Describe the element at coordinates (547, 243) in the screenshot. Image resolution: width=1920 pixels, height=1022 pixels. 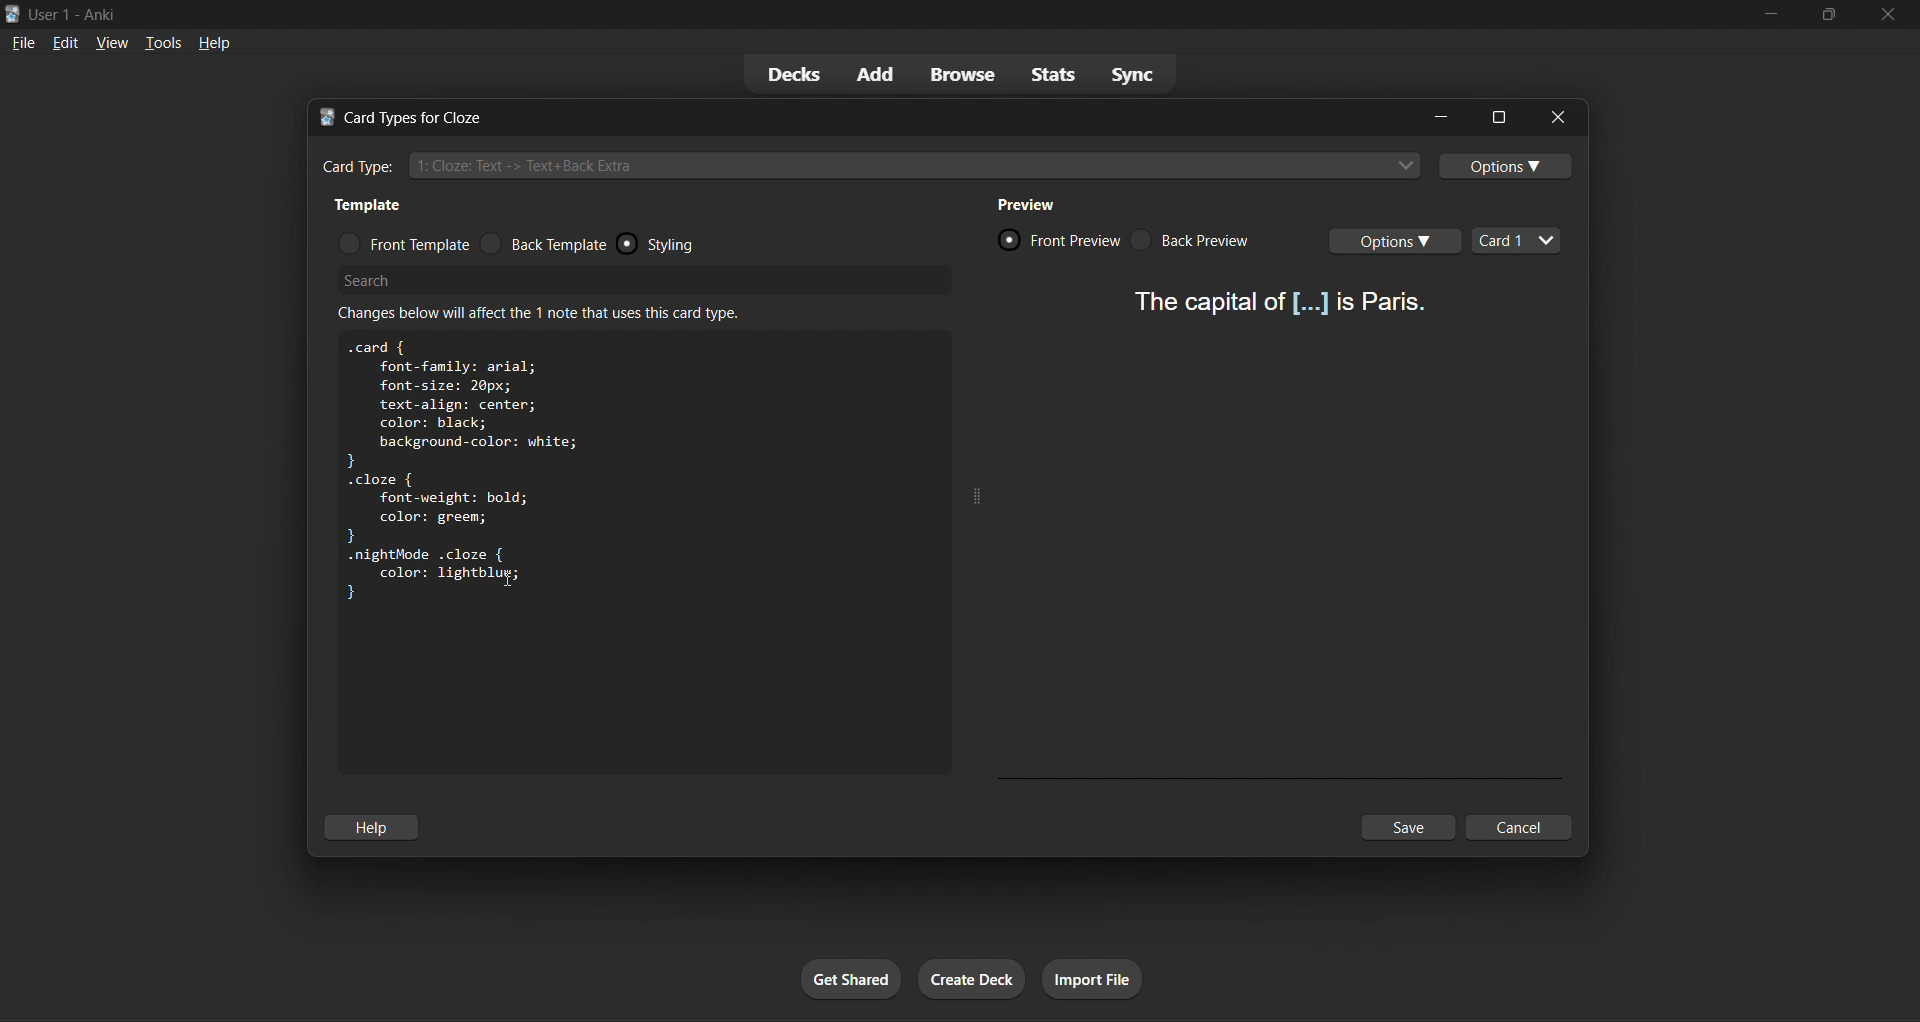
I see `back template radio button` at that location.